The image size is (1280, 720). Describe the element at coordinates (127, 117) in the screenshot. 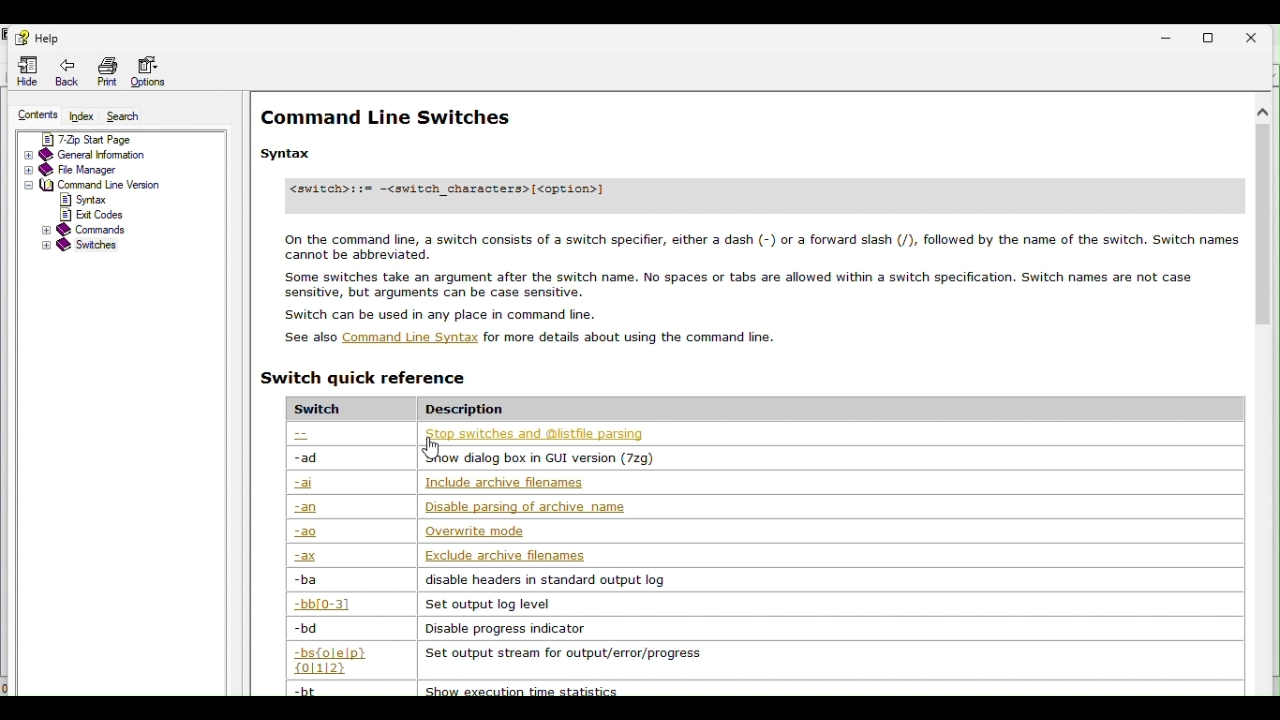

I see `Search` at that location.